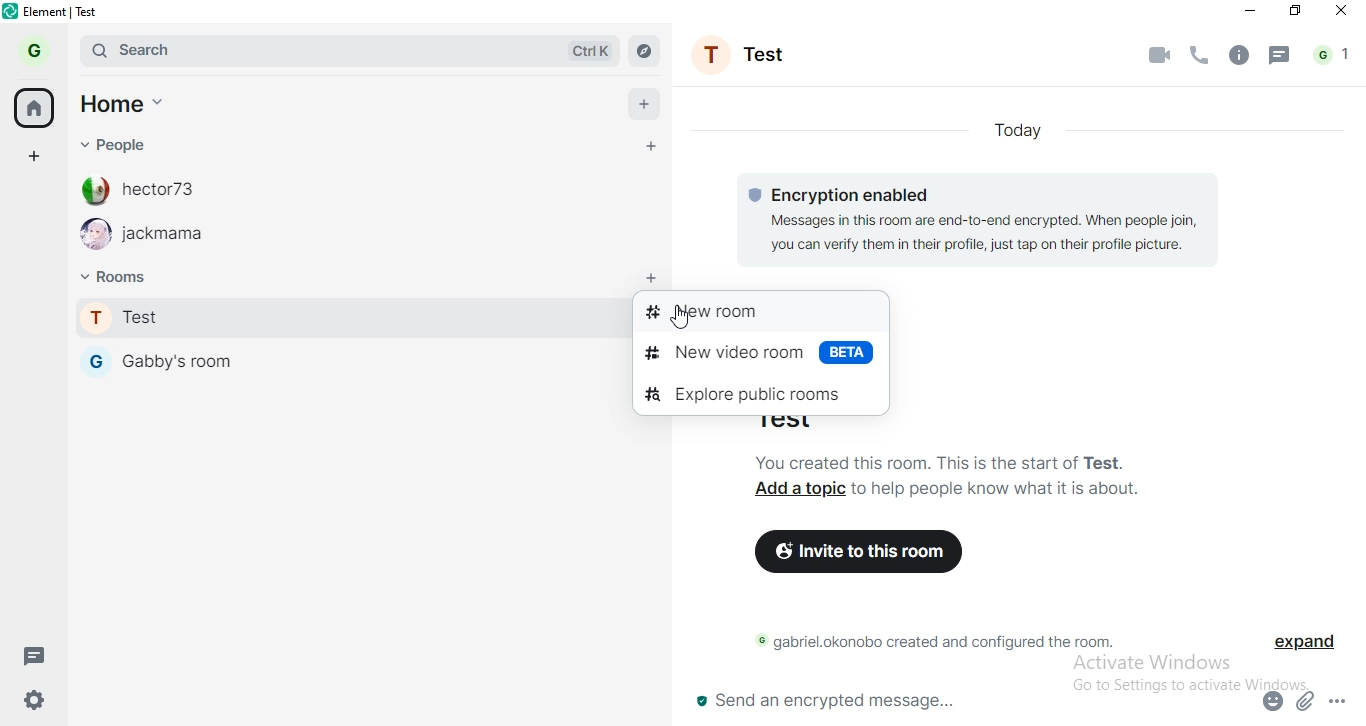 This screenshot has height=726, width=1366. I want to click on © gabriel.okonobo created and configured the room., so click(931, 637).